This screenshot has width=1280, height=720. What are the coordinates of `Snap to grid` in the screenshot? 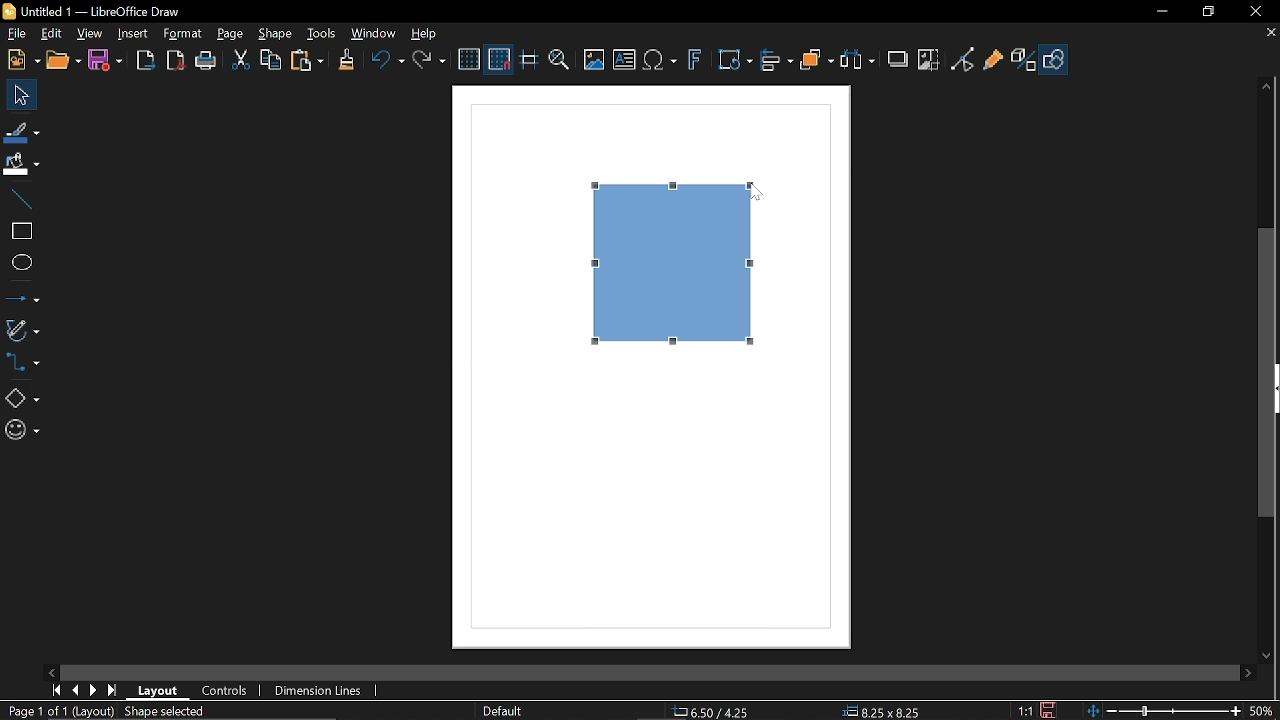 It's located at (500, 61).